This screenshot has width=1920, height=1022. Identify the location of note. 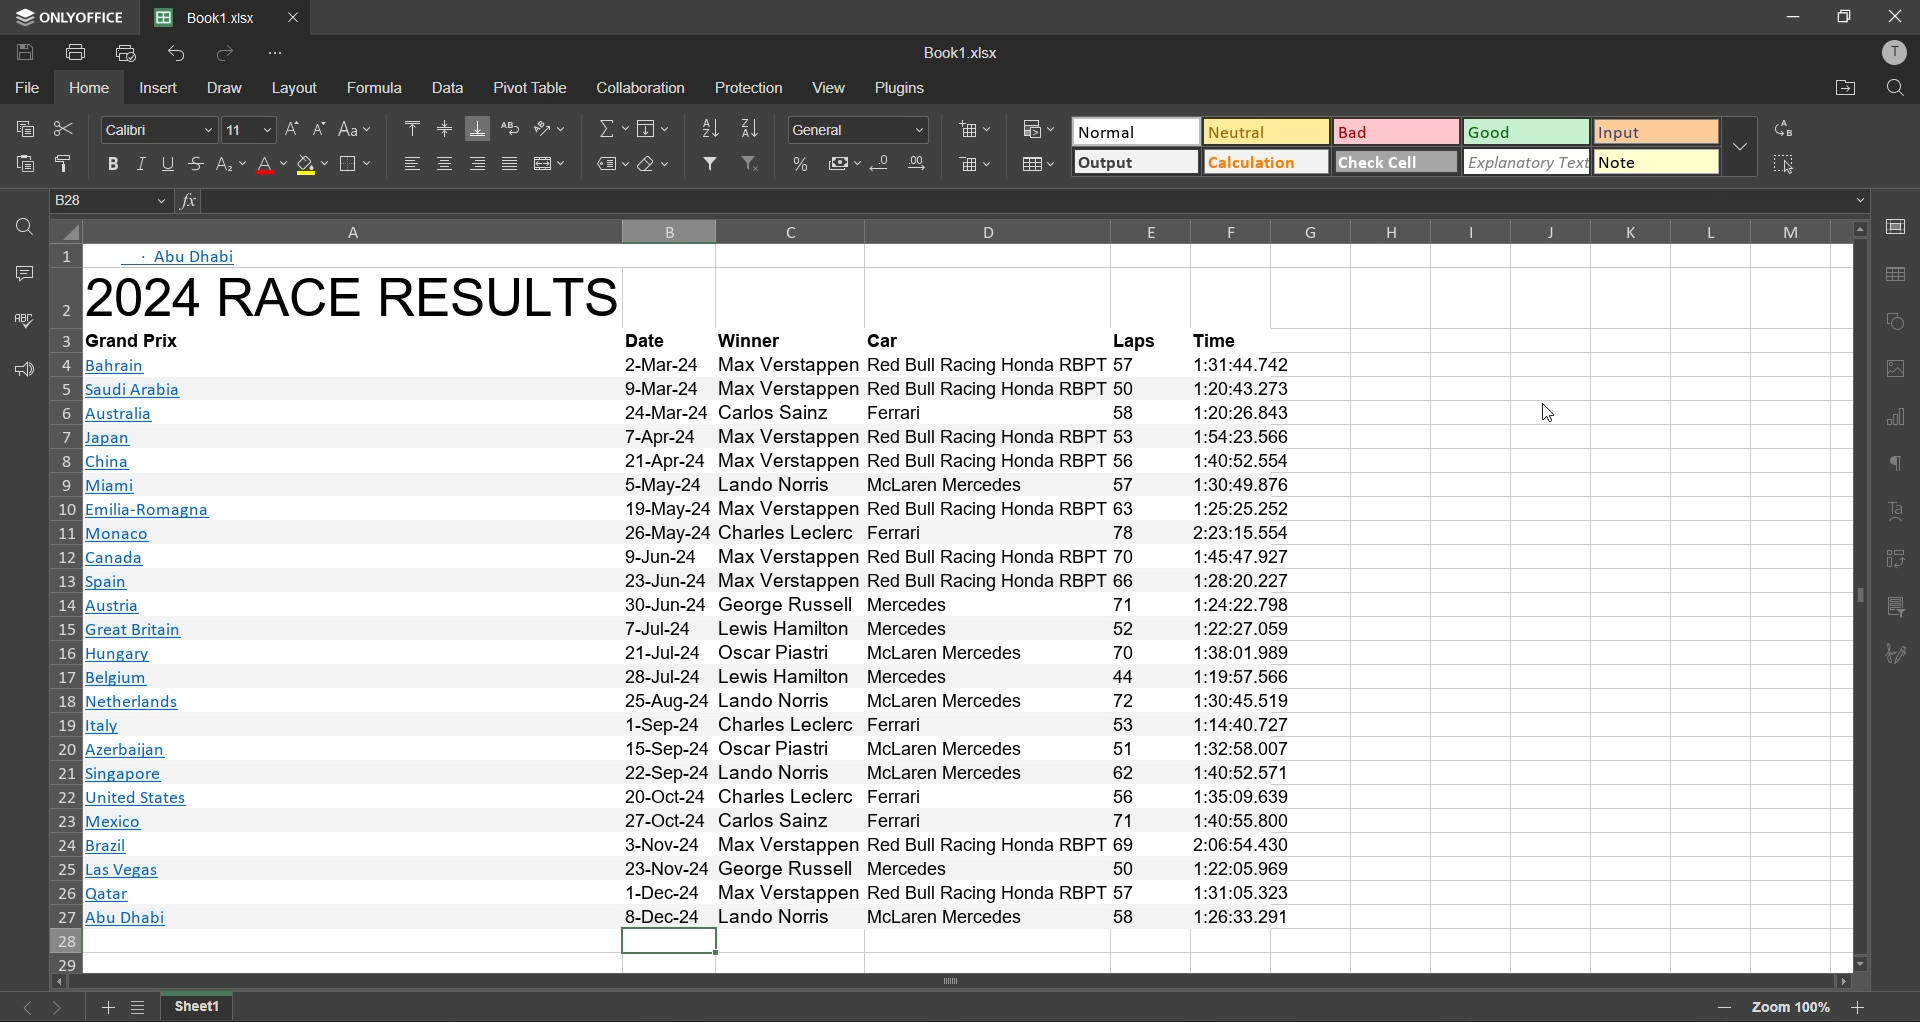
(1656, 162).